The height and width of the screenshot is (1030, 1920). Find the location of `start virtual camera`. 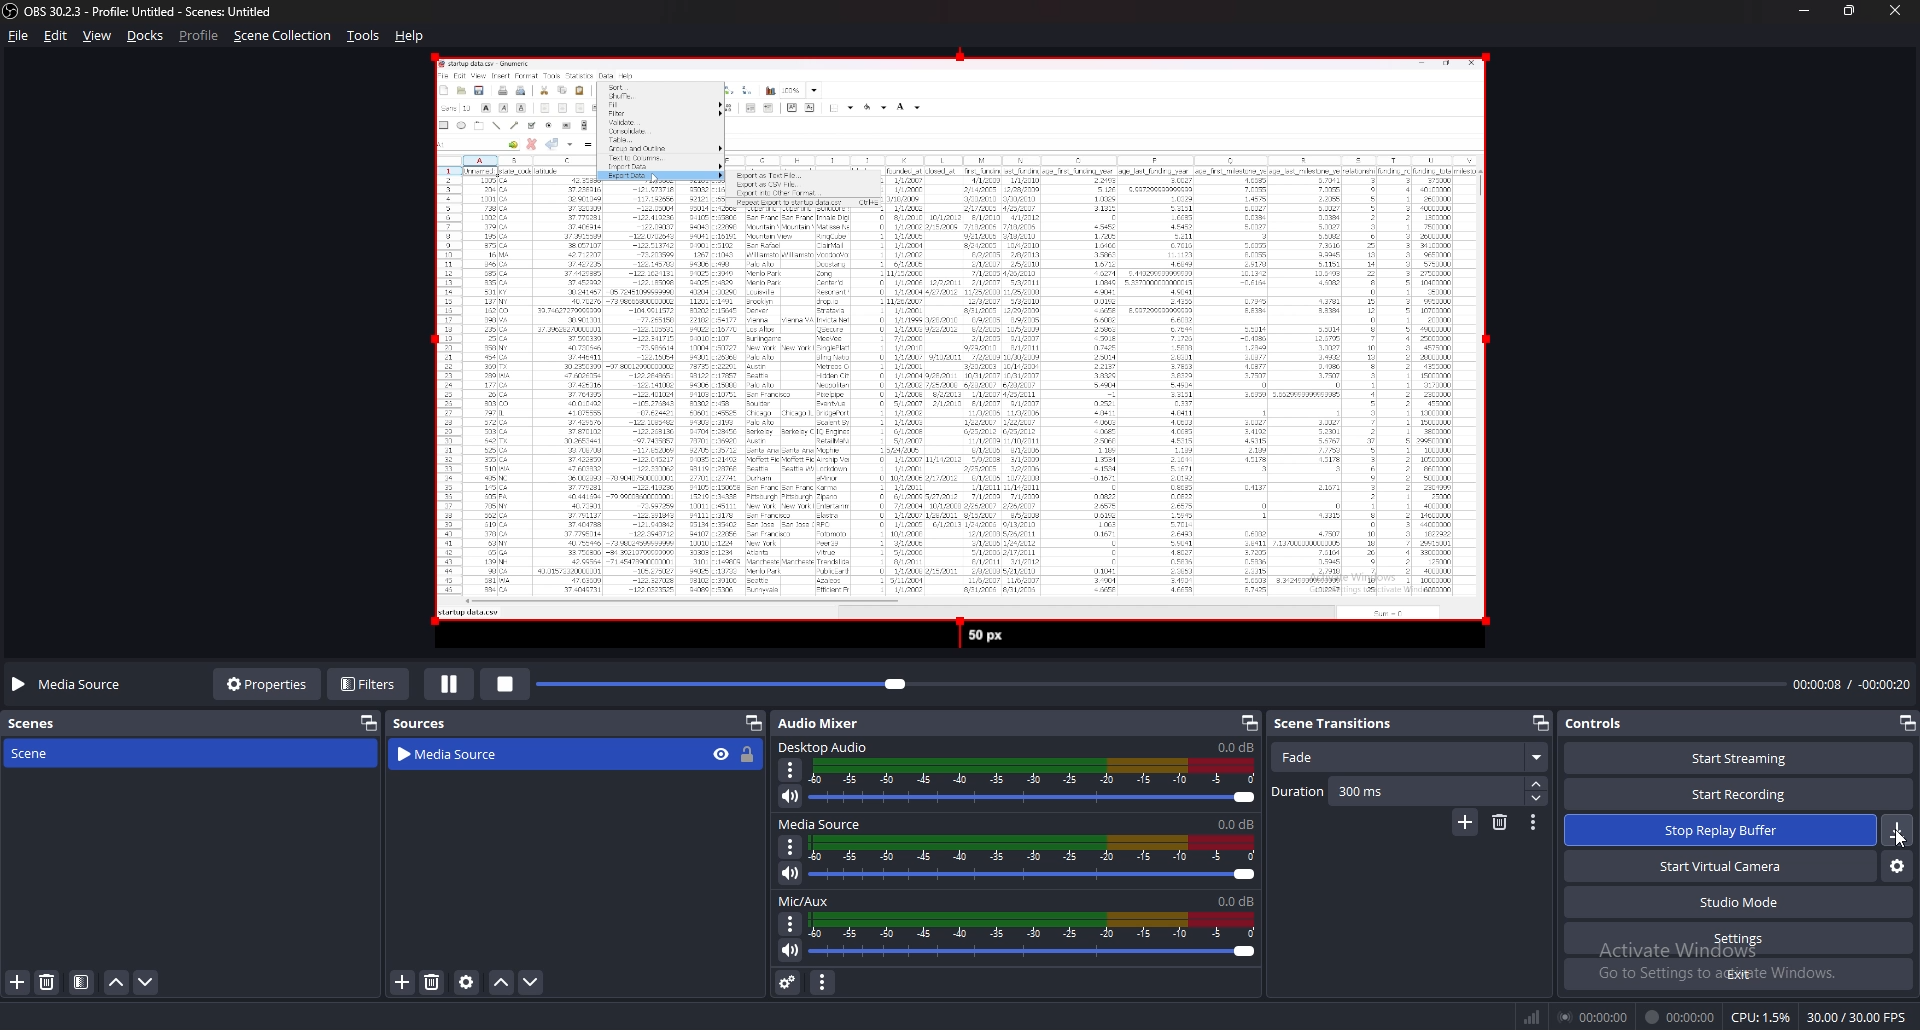

start virtual camera is located at coordinates (1721, 866).